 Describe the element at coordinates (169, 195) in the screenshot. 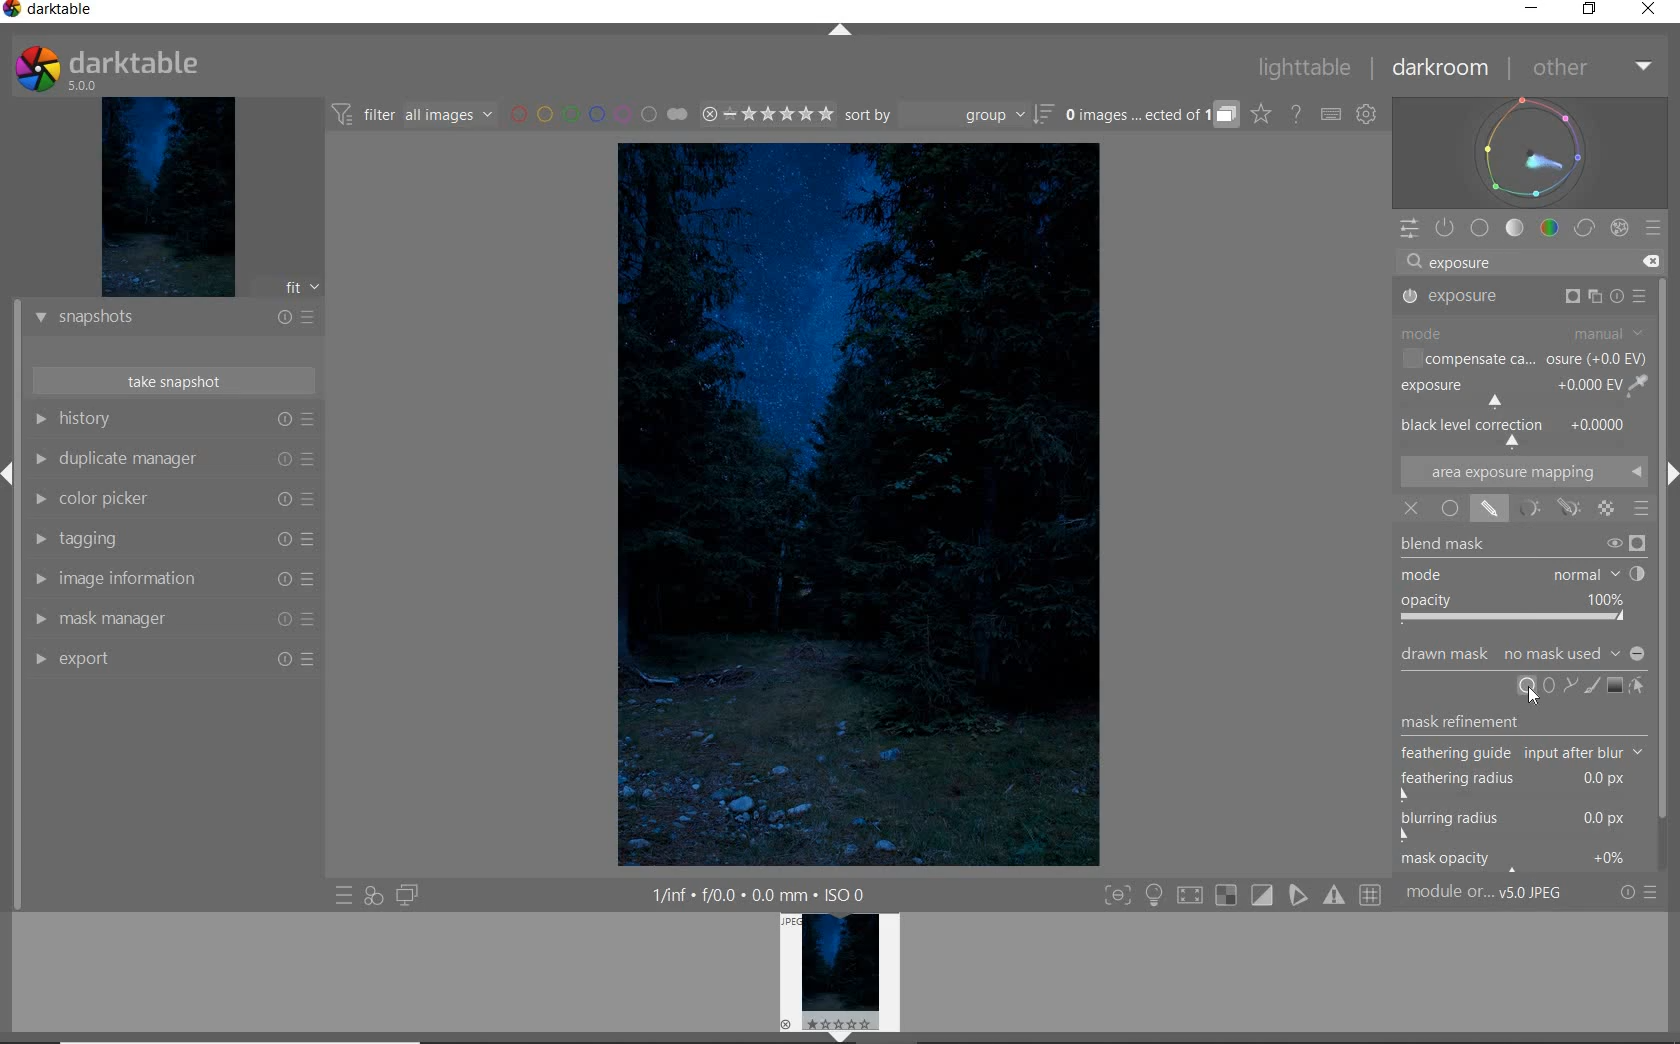

I see `IMAGE PREVIEW` at that location.